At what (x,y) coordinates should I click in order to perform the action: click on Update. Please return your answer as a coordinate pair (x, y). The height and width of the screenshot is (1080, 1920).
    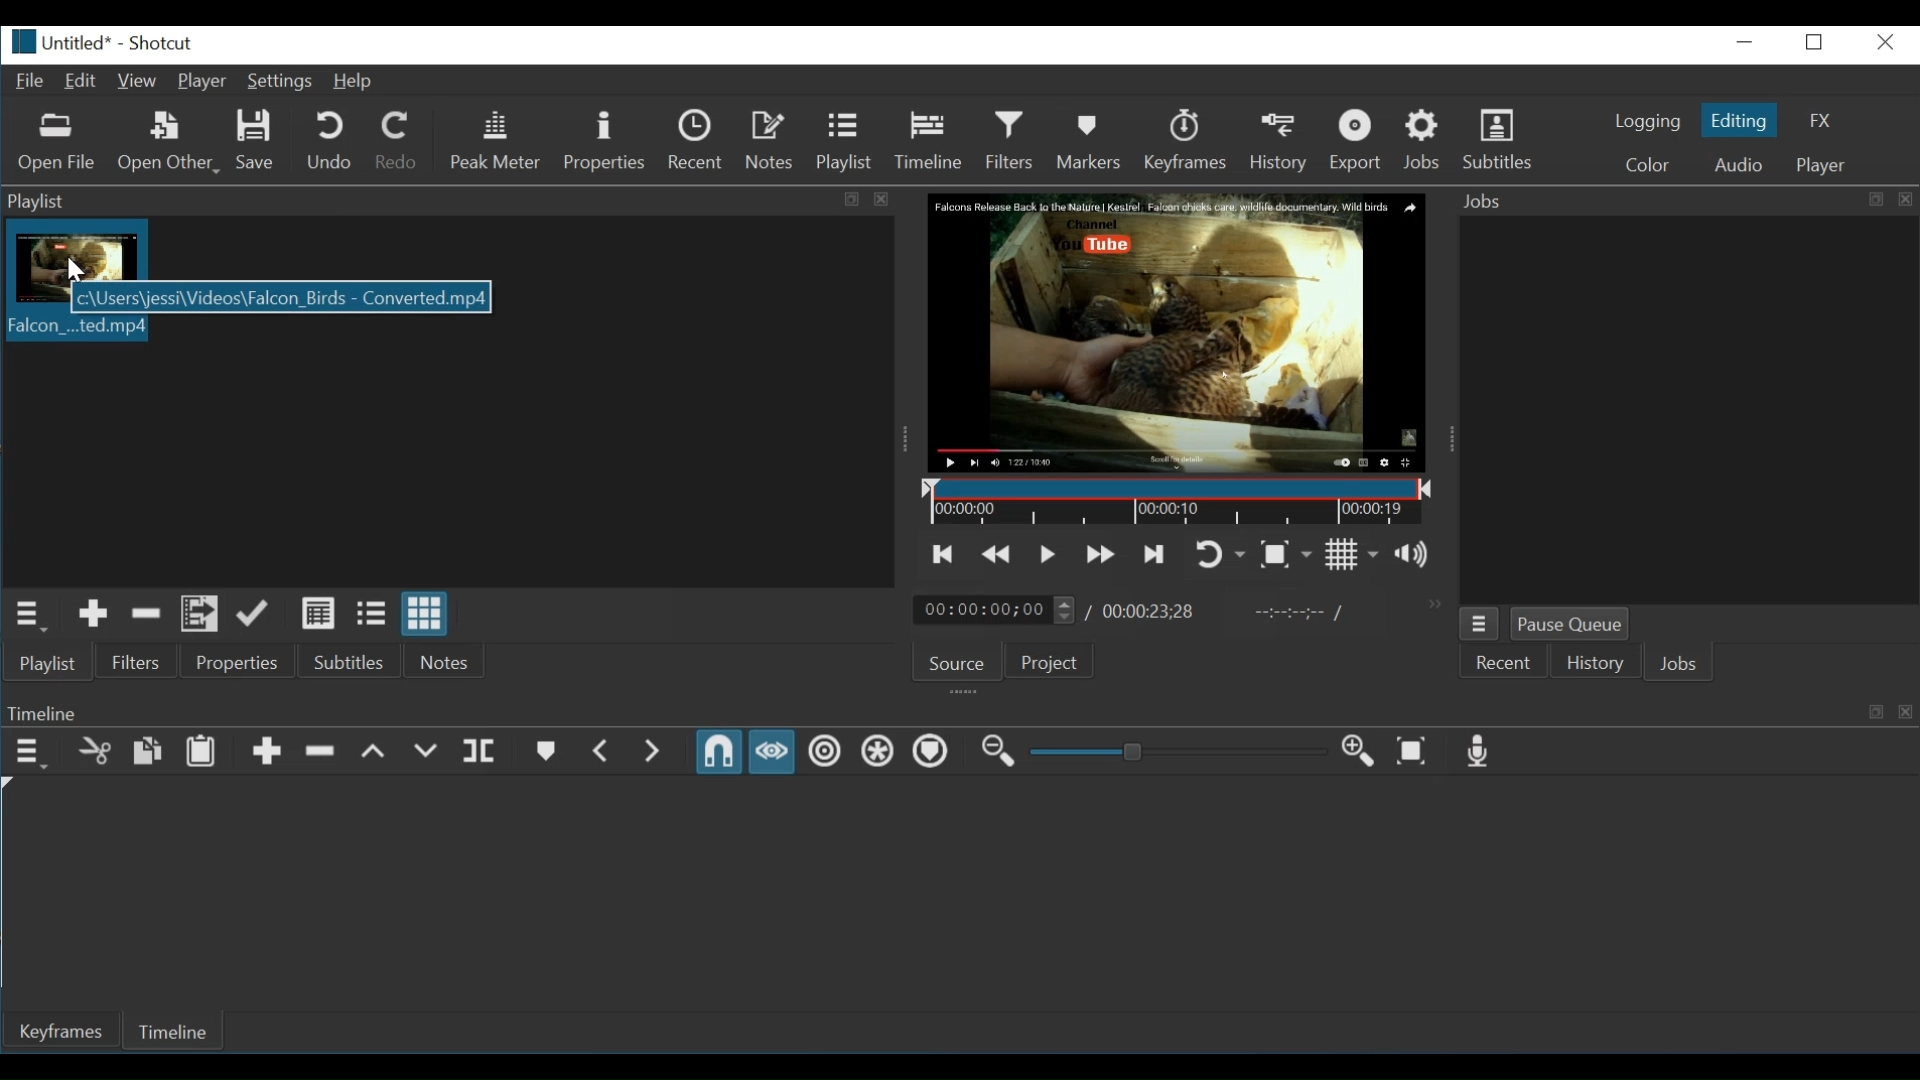
    Looking at the image, I should click on (254, 615).